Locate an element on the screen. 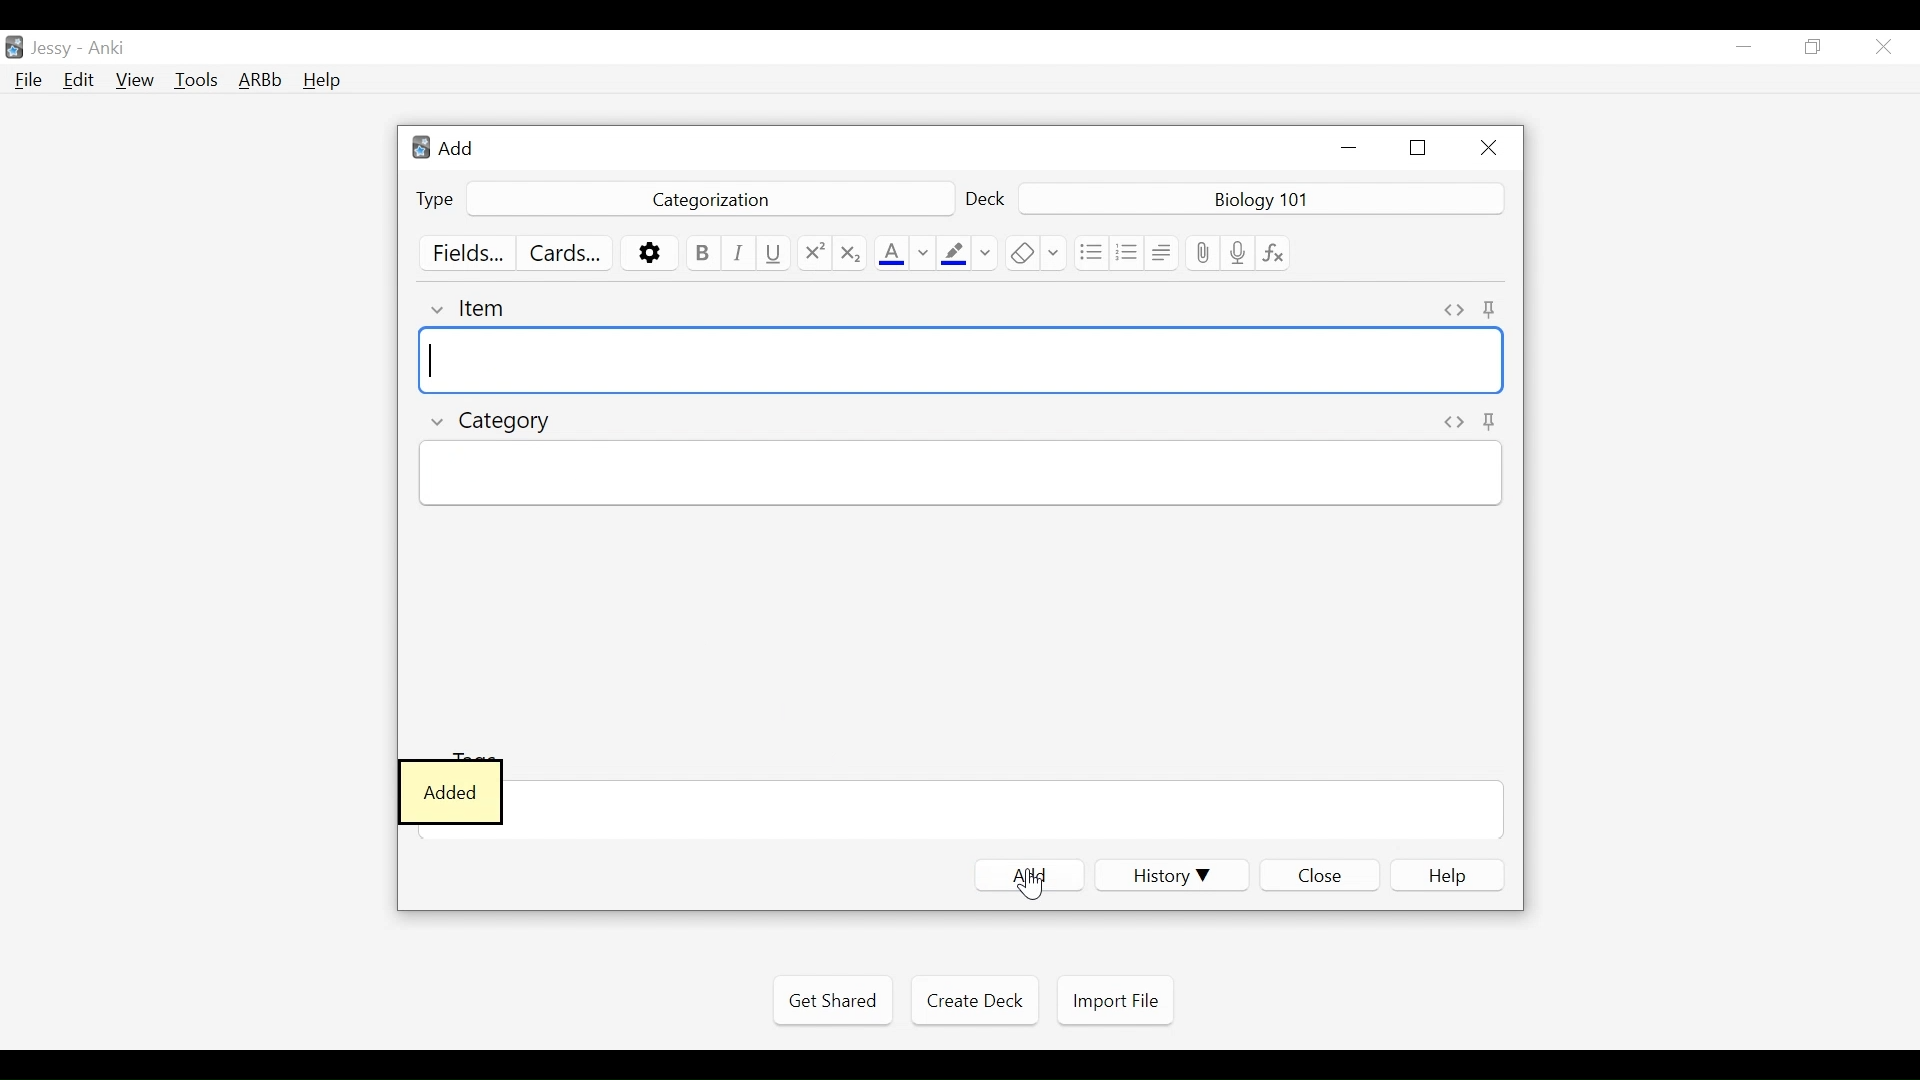  Options is located at coordinates (649, 254).